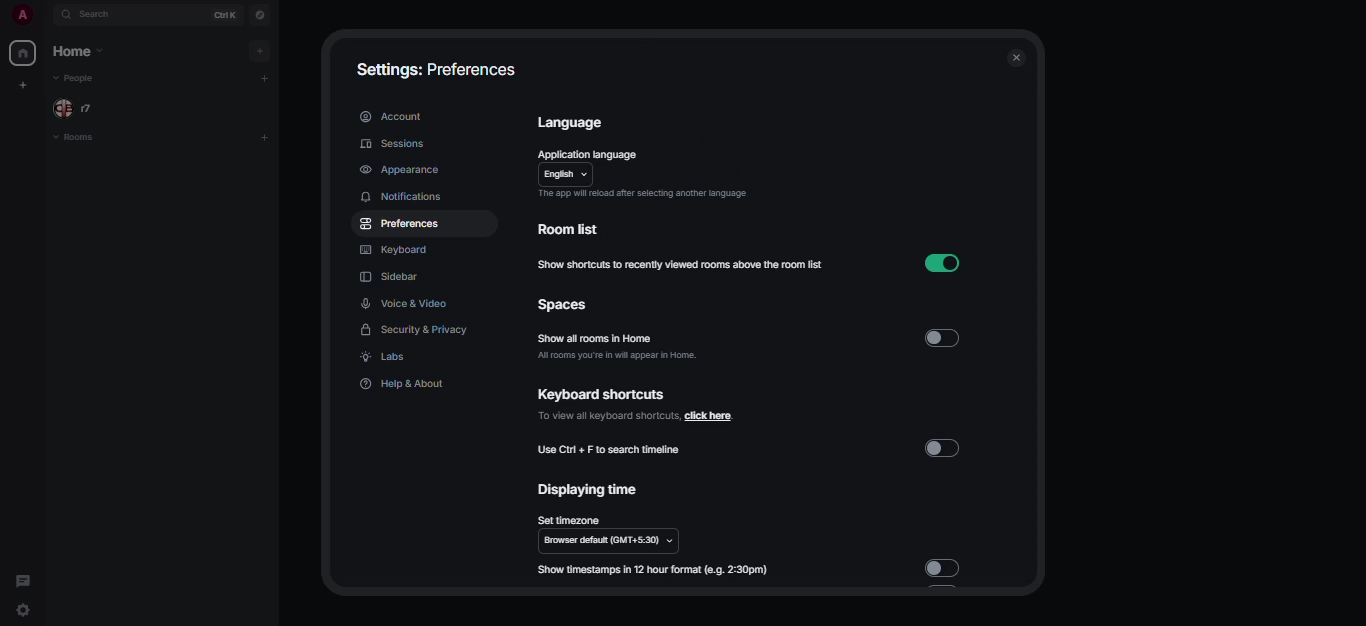  I want to click on people, so click(74, 107).